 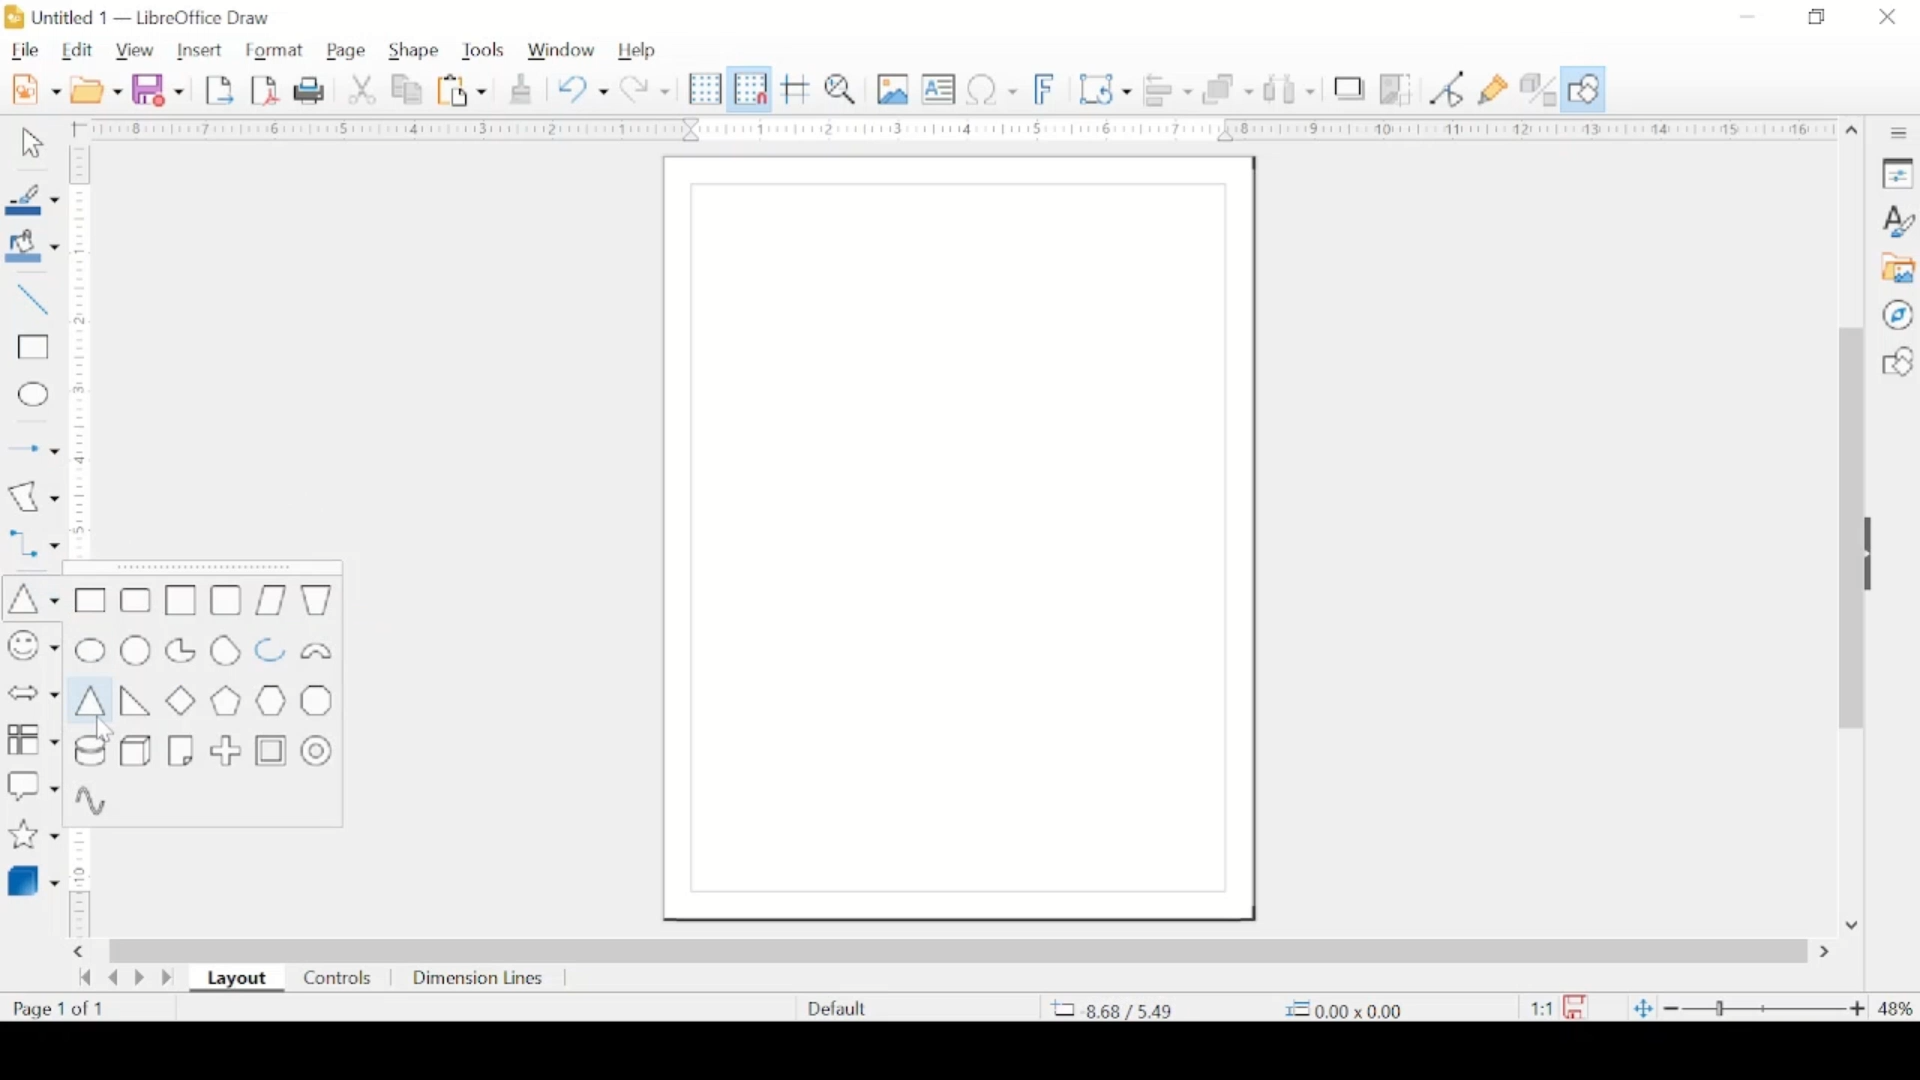 I want to click on circle , so click(x=136, y=650).